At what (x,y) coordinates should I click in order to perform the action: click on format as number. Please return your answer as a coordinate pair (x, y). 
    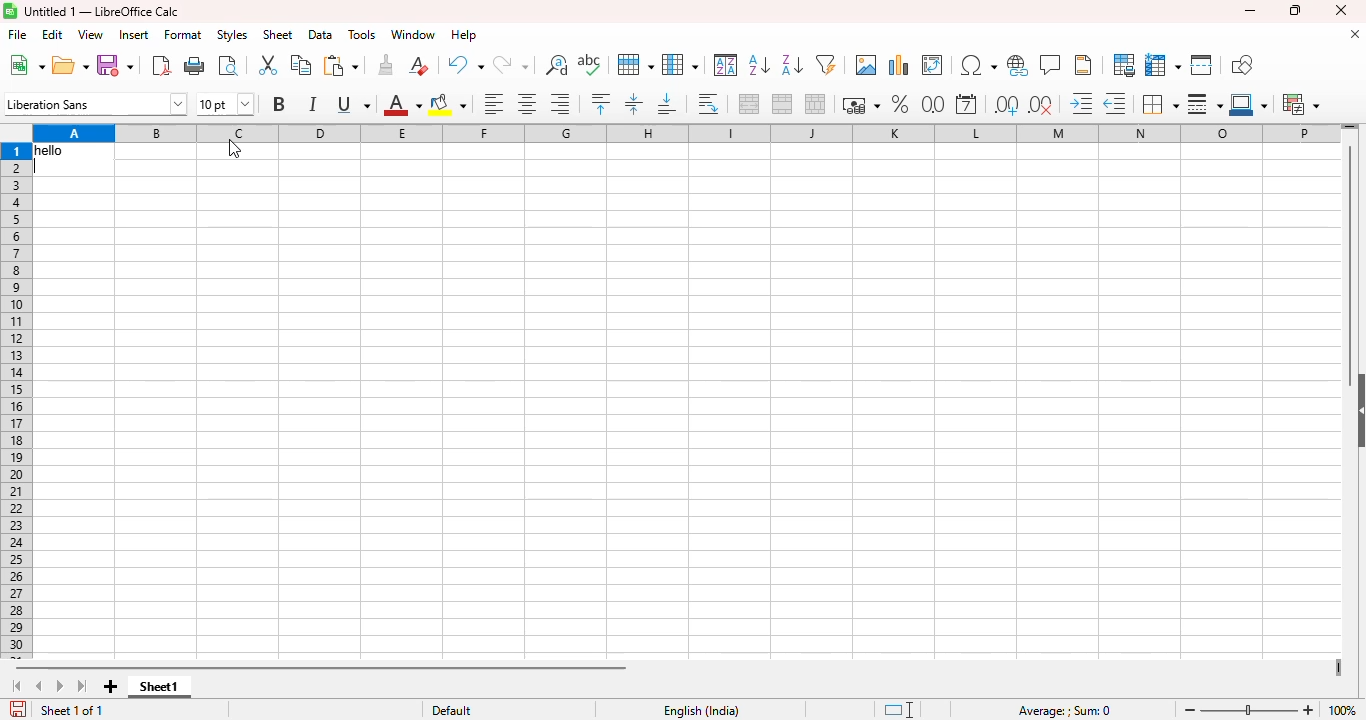
    Looking at the image, I should click on (934, 105).